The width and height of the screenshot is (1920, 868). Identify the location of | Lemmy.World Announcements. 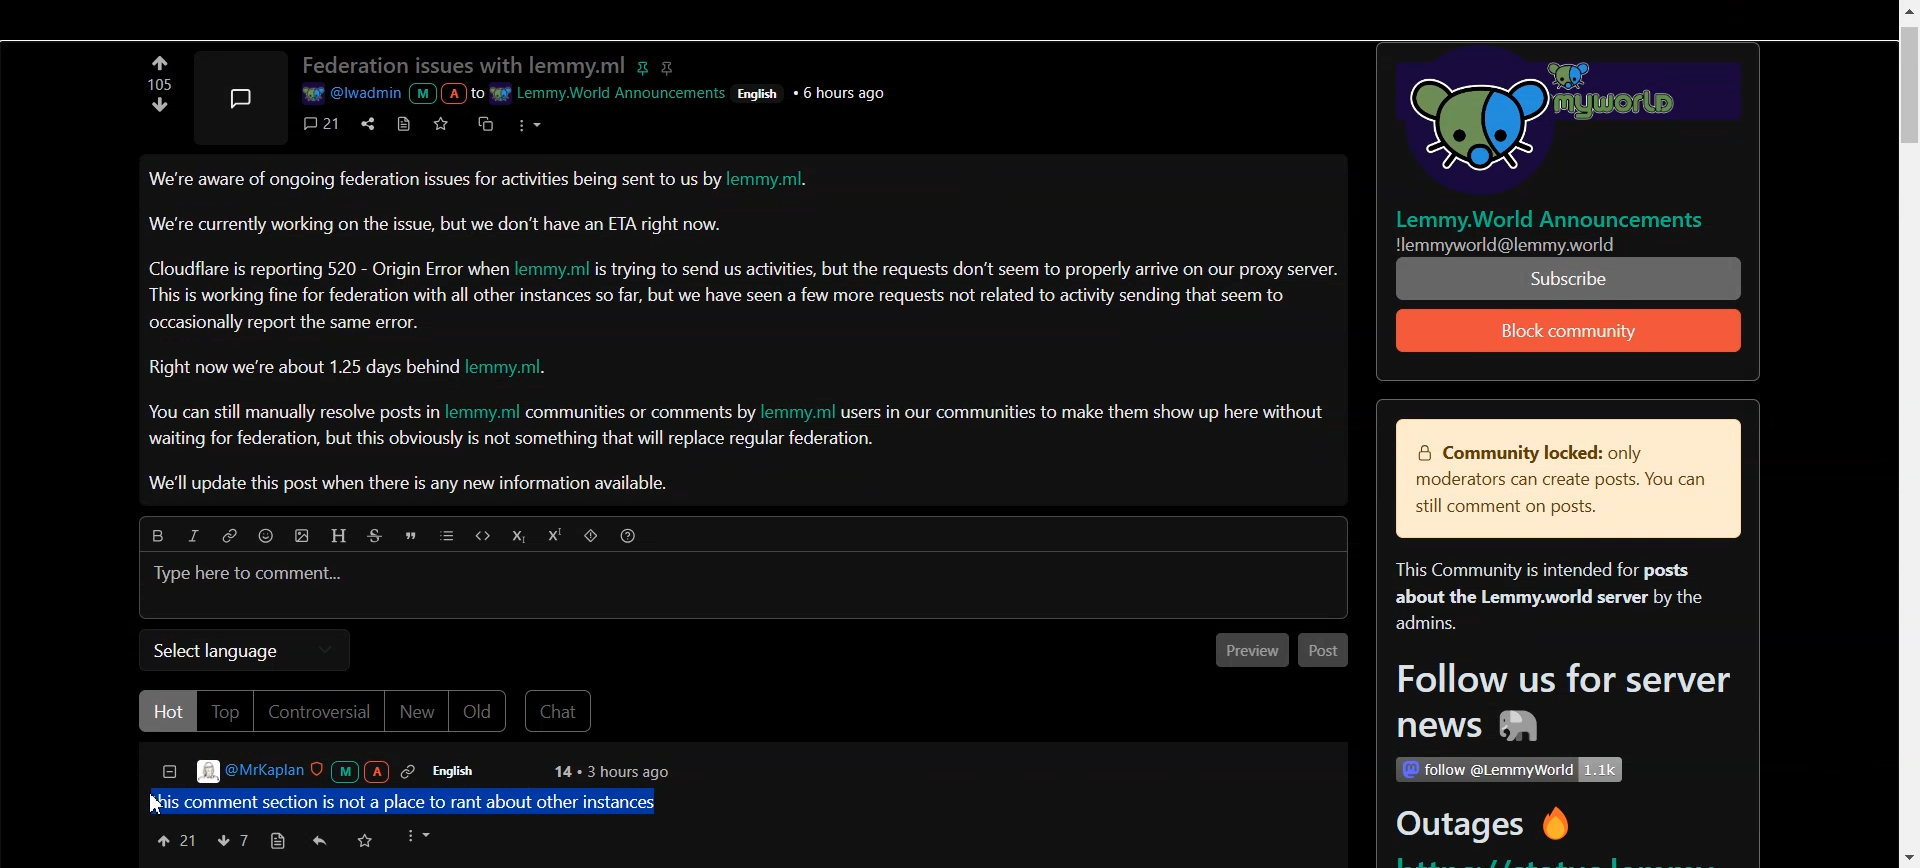
(1559, 219).